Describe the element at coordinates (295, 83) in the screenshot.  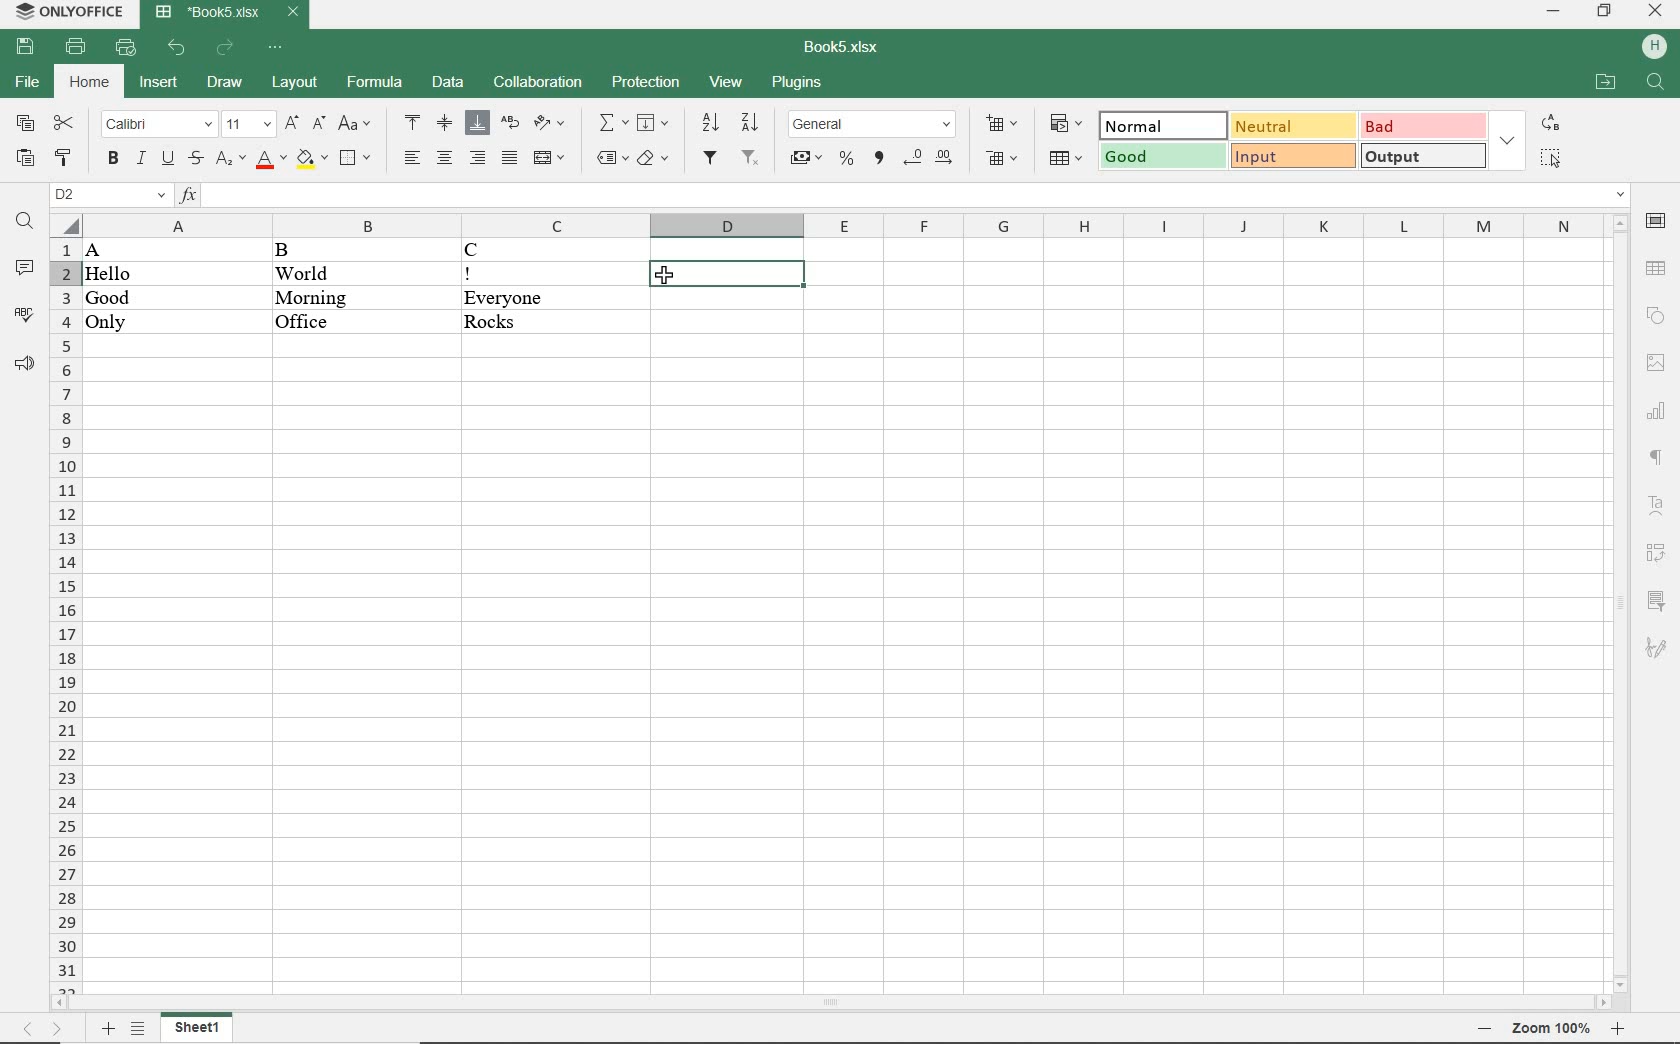
I see `layout` at that location.